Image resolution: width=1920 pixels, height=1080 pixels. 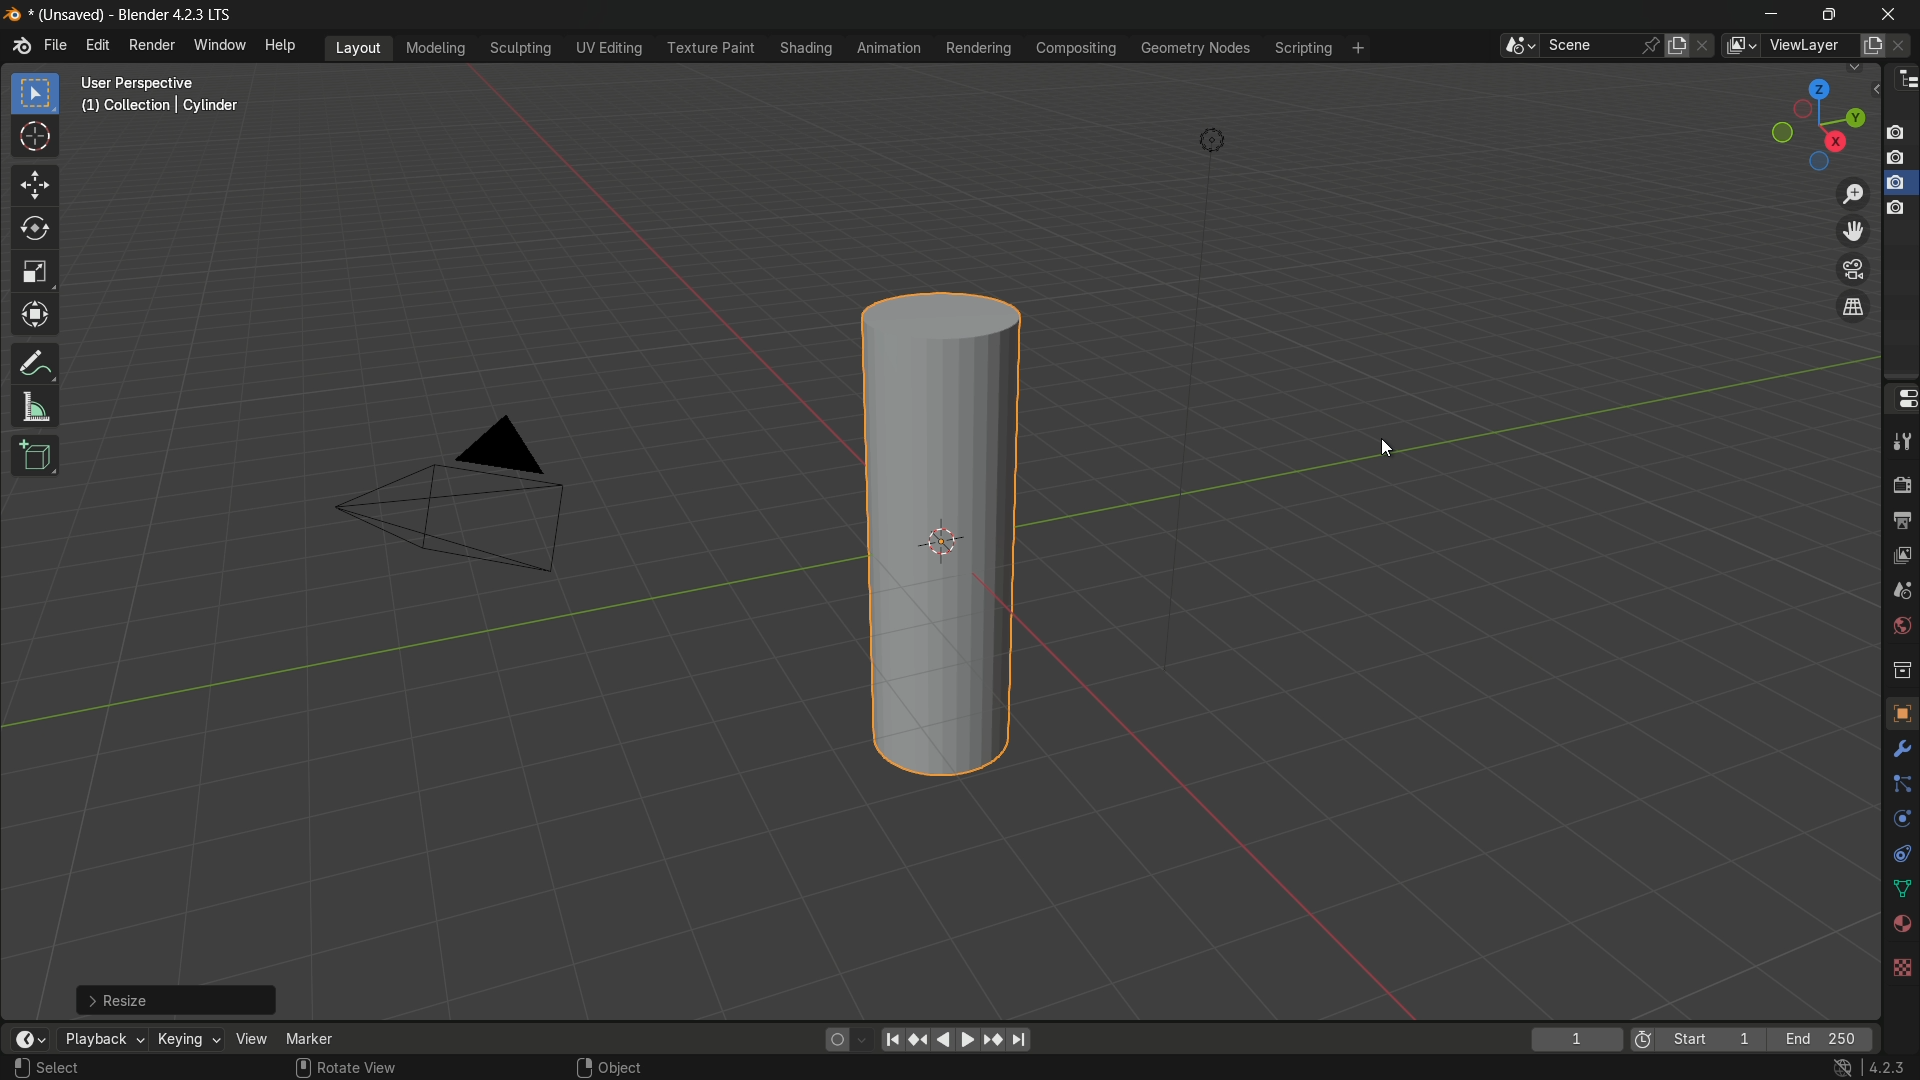 What do you see at coordinates (917, 1039) in the screenshot?
I see `jump to keyframe` at bounding box center [917, 1039].